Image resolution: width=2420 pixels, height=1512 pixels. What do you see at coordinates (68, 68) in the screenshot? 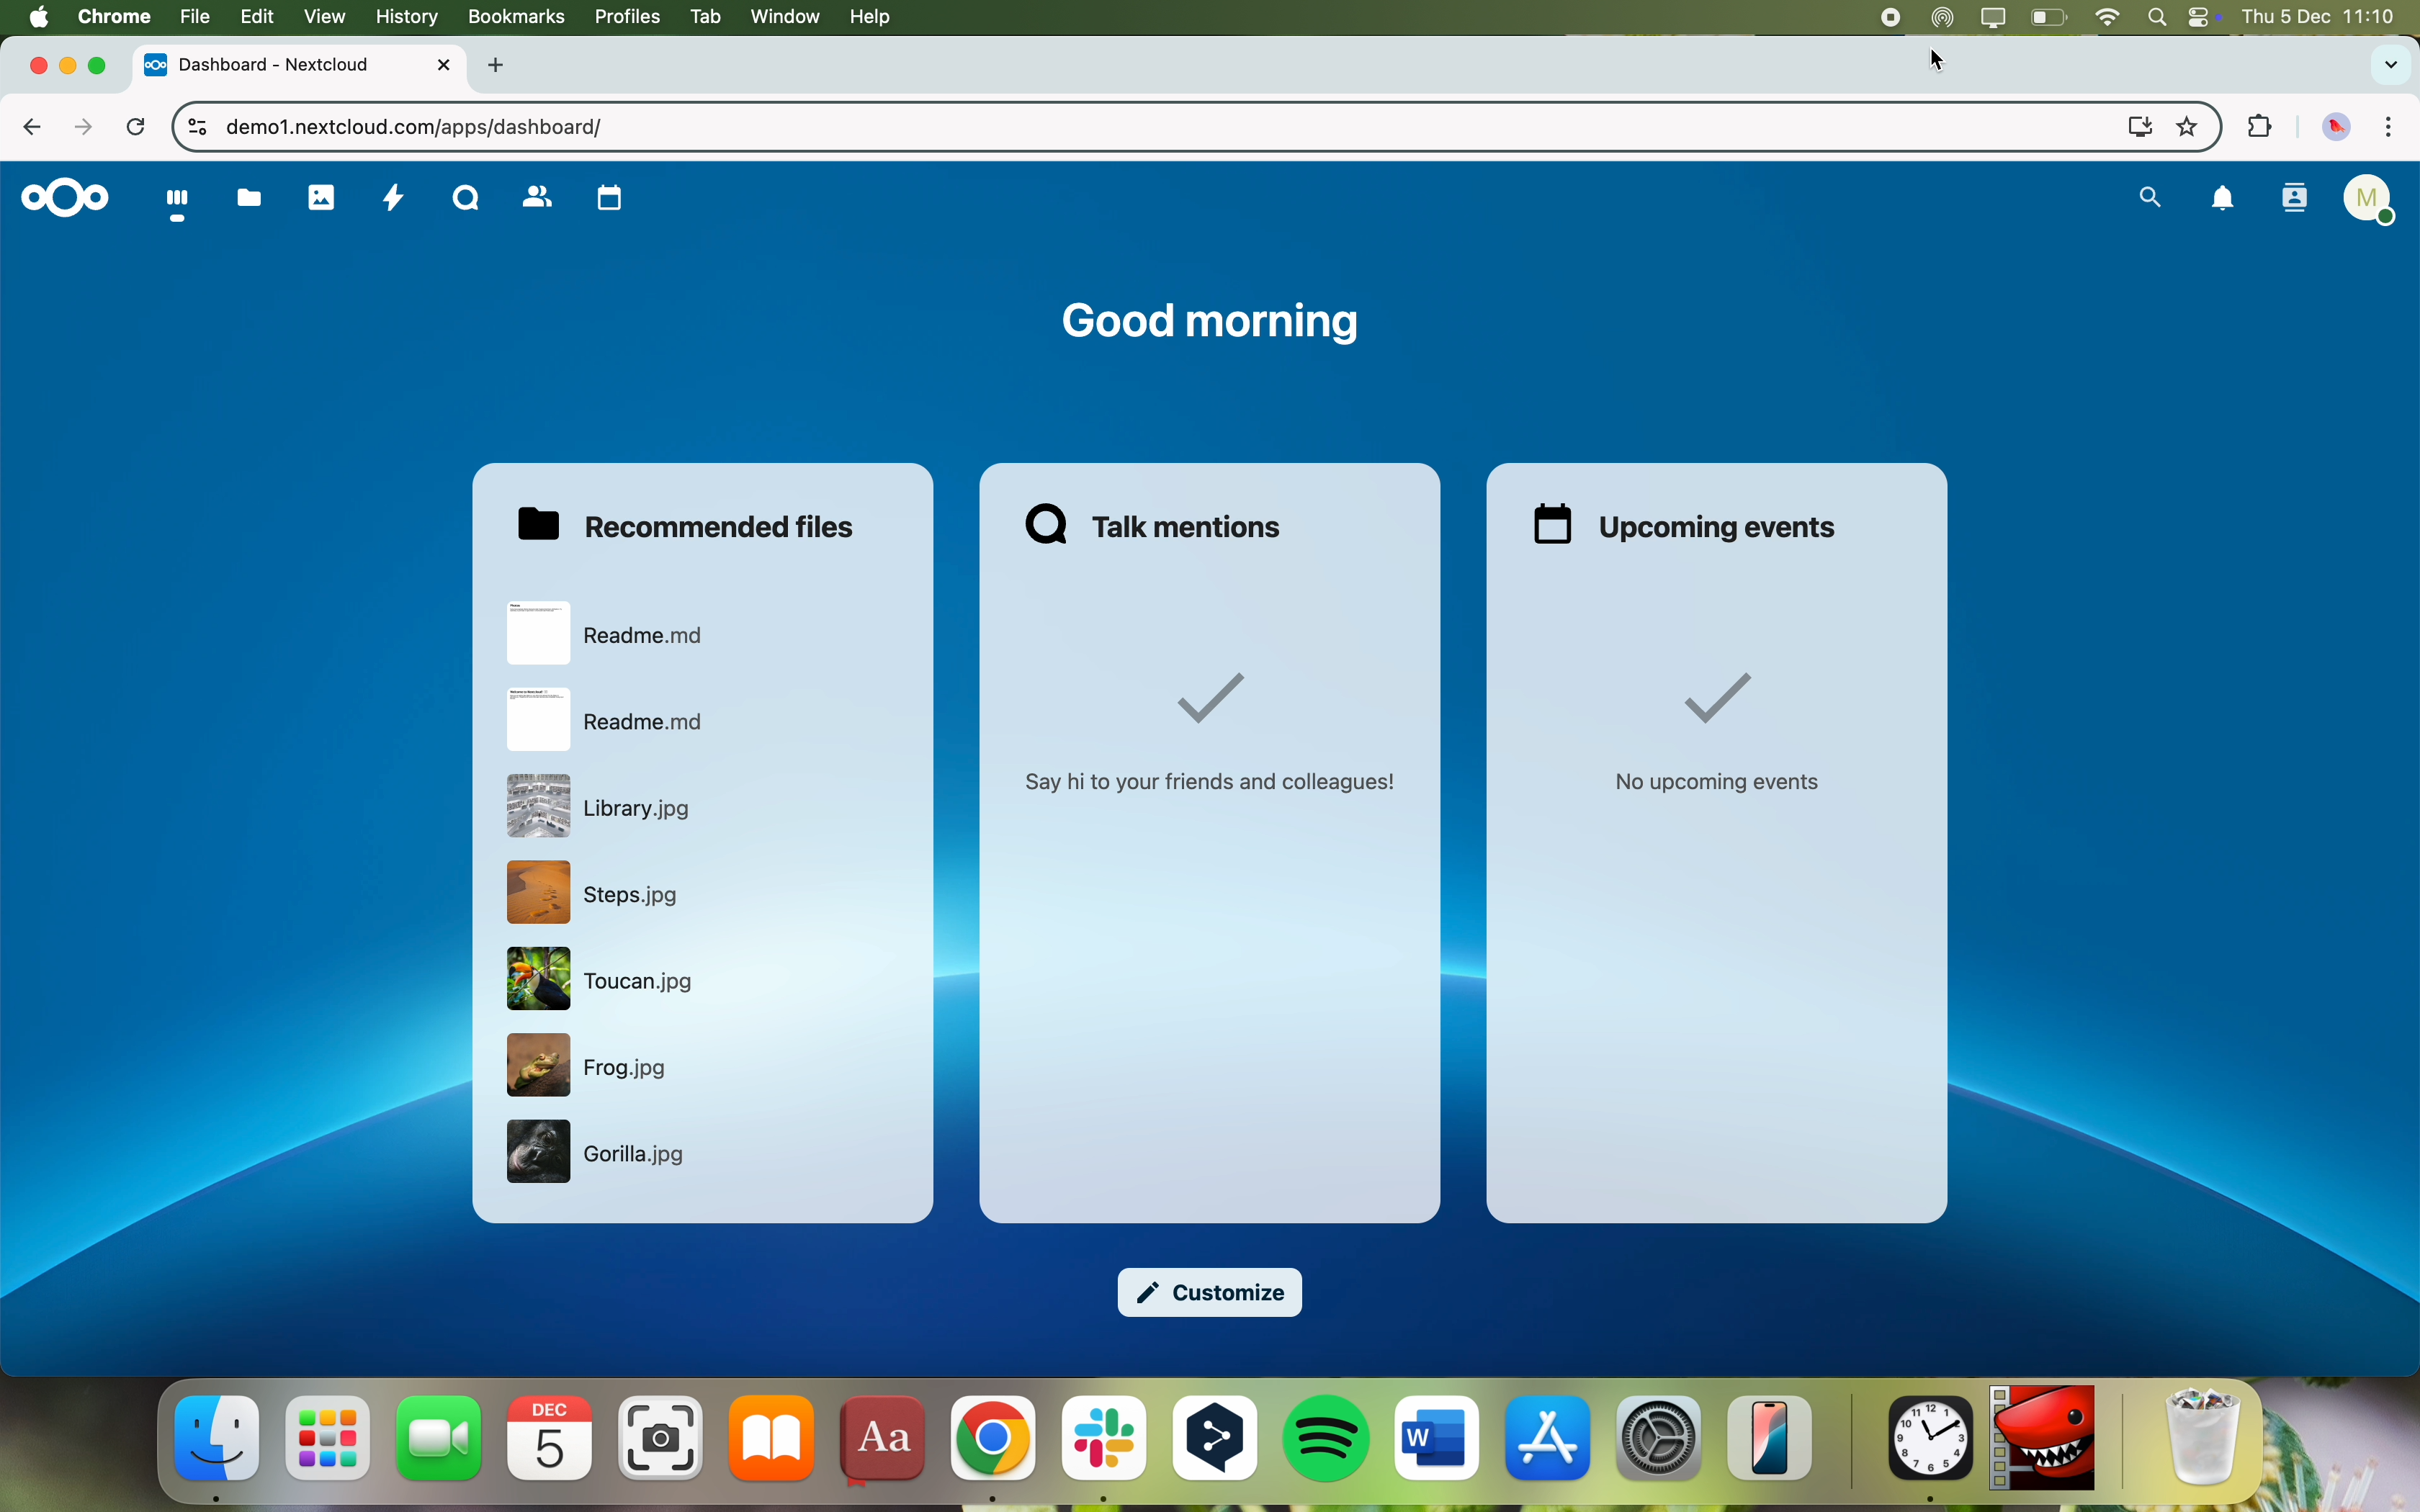
I see `minimize` at bounding box center [68, 68].